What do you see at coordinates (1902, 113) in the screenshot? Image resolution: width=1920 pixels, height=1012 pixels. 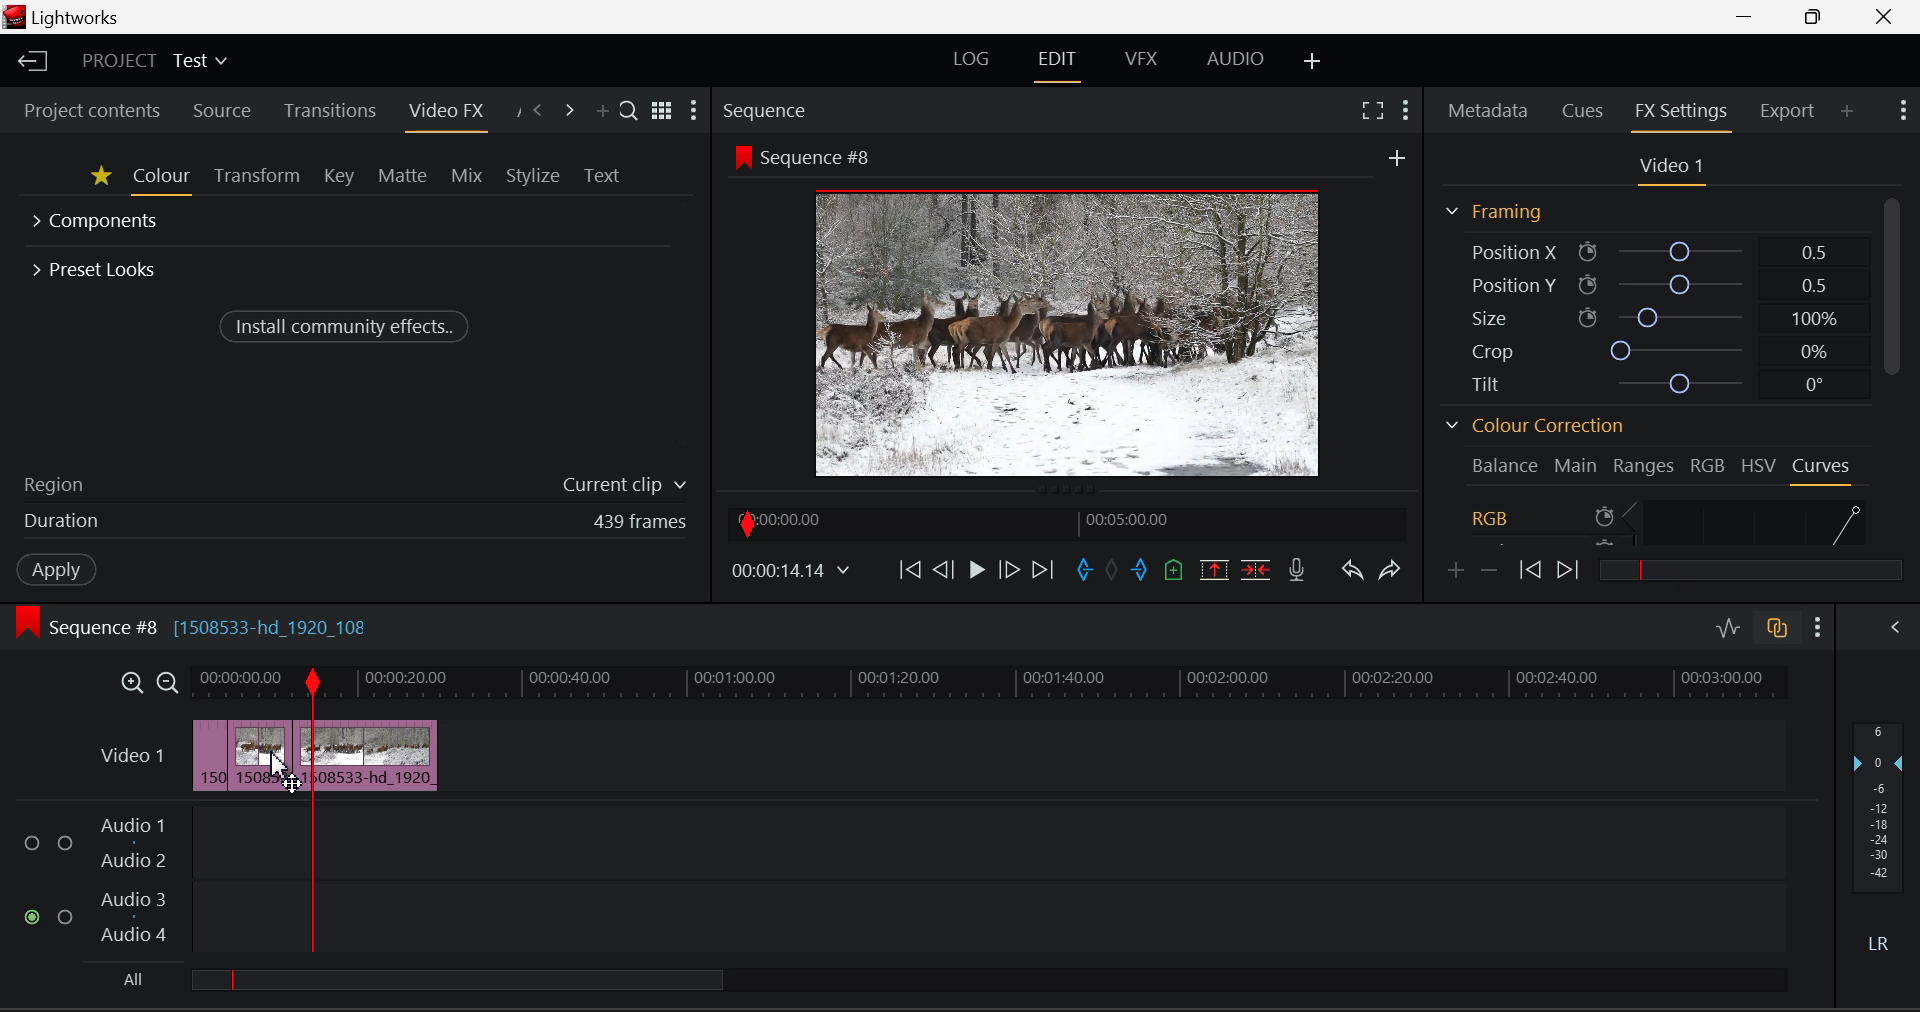 I see `Show Settings` at bounding box center [1902, 113].